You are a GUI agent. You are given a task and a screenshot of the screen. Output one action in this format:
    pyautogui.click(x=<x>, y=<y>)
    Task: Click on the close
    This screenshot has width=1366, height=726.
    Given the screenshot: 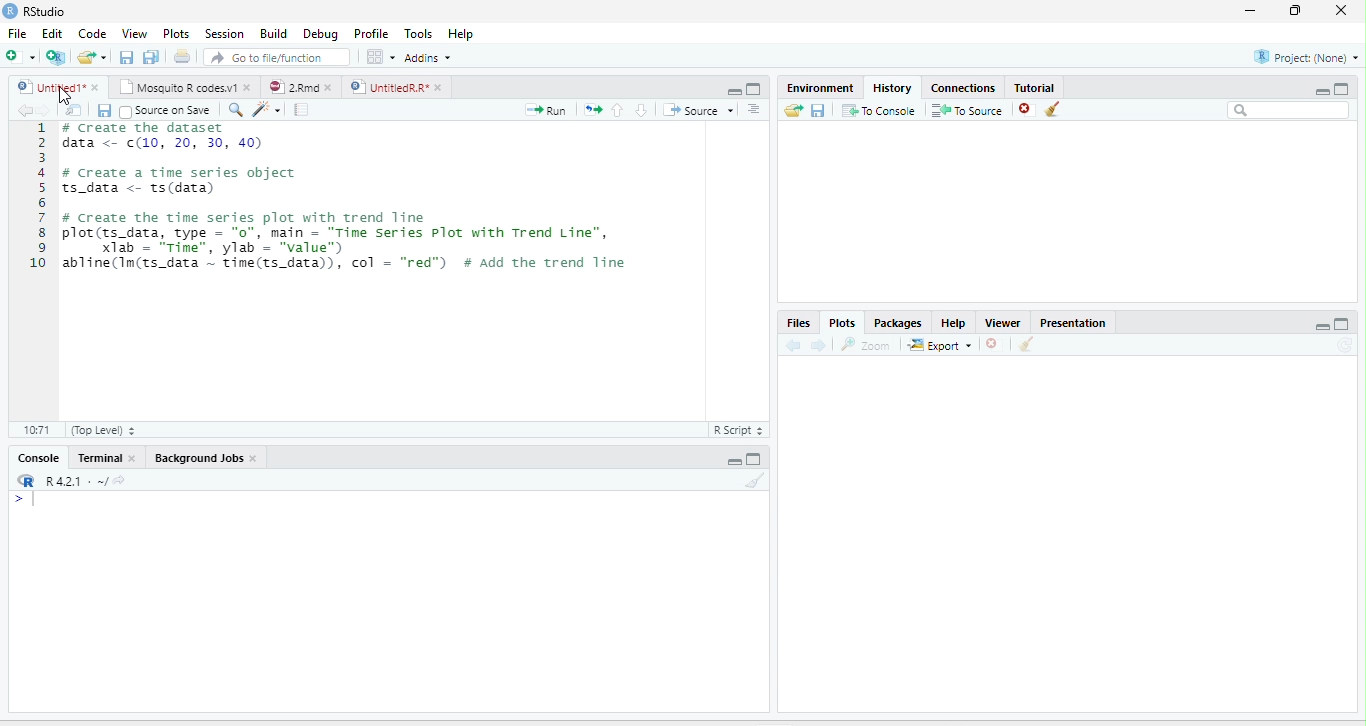 What is the action you would take?
    pyautogui.click(x=438, y=87)
    